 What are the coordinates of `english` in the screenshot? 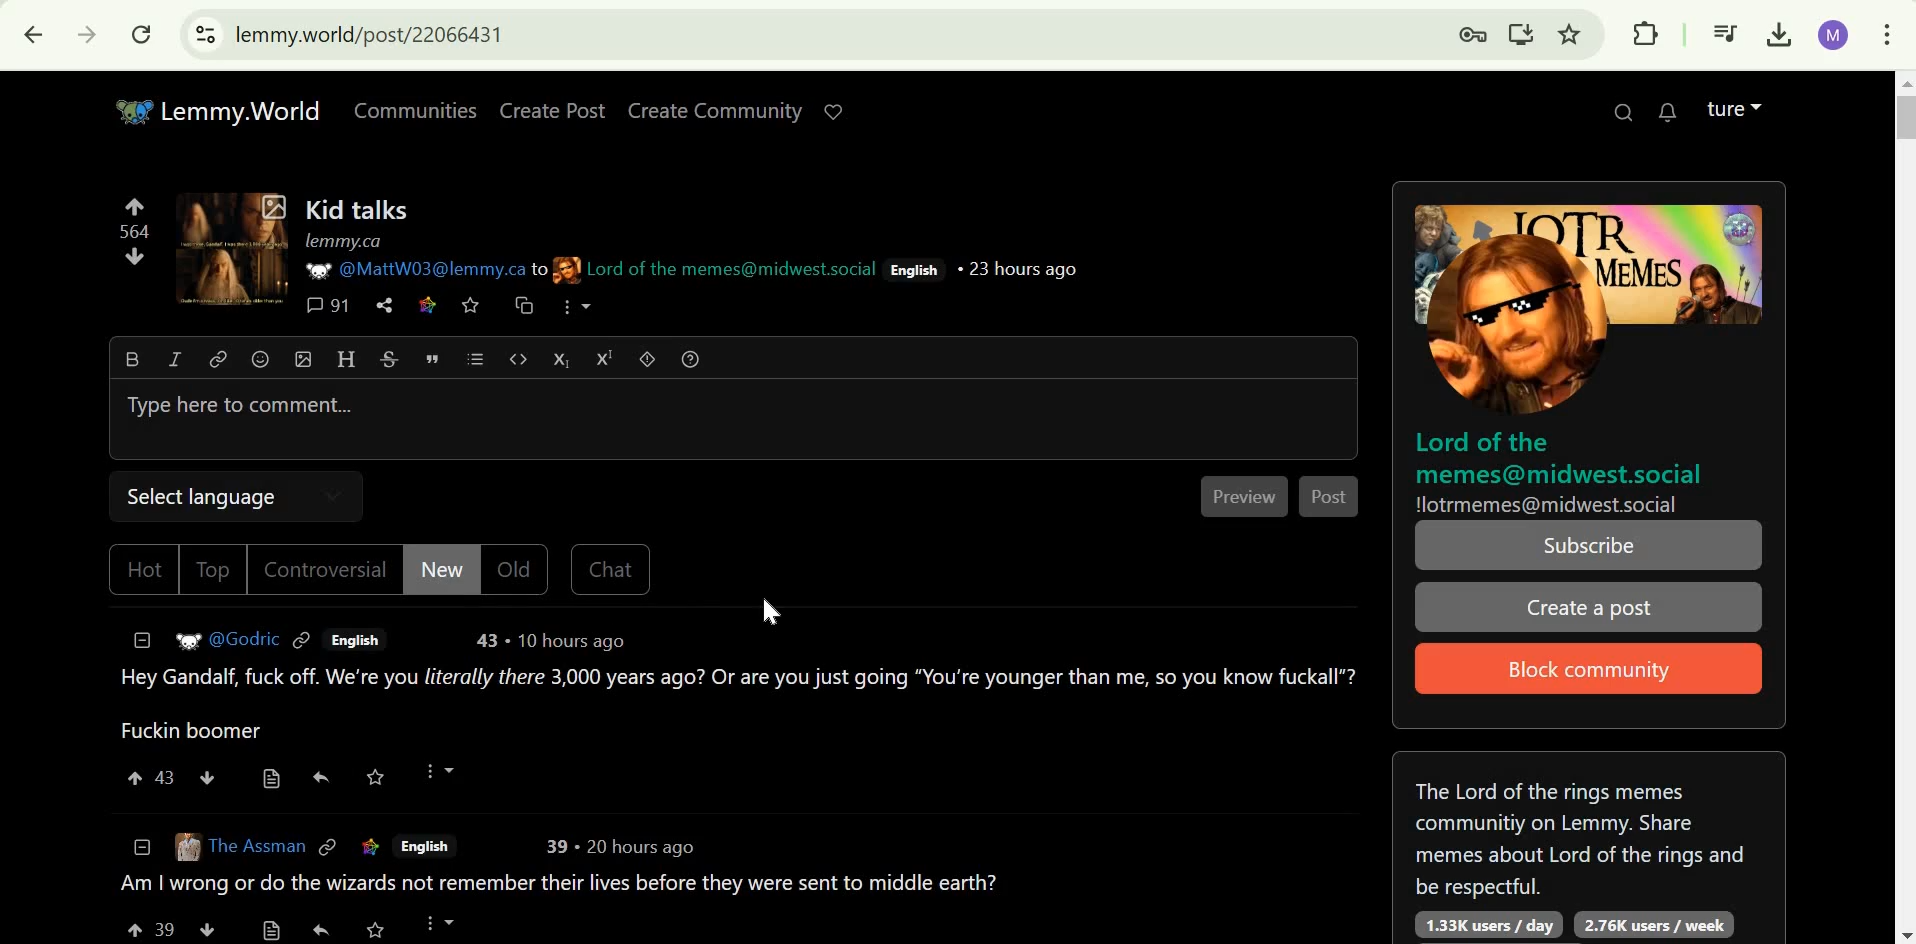 It's located at (437, 849).